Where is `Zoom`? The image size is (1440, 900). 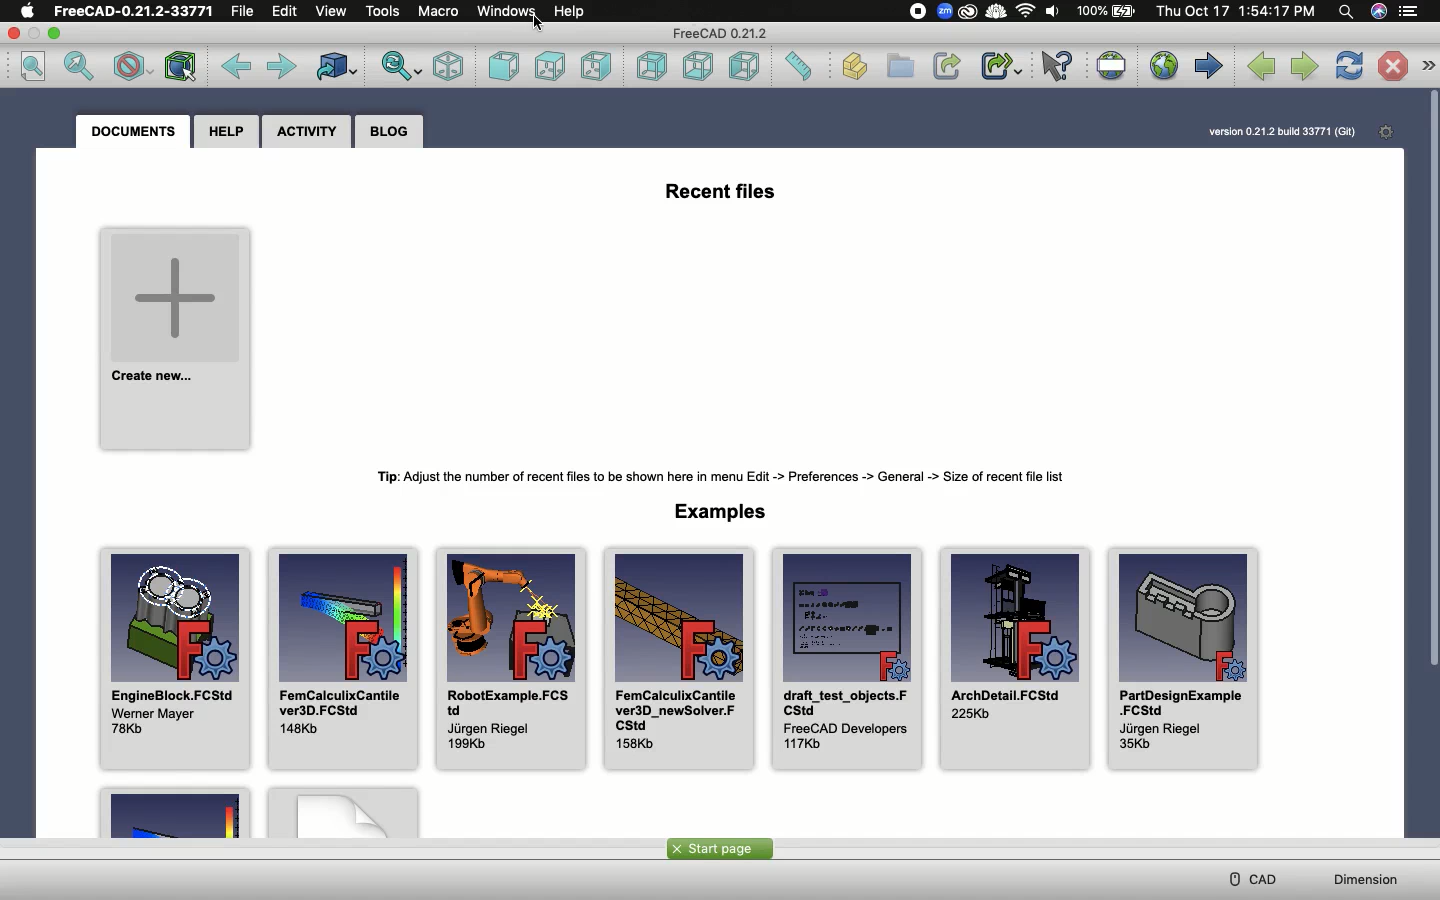 Zoom is located at coordinates (944, 11).